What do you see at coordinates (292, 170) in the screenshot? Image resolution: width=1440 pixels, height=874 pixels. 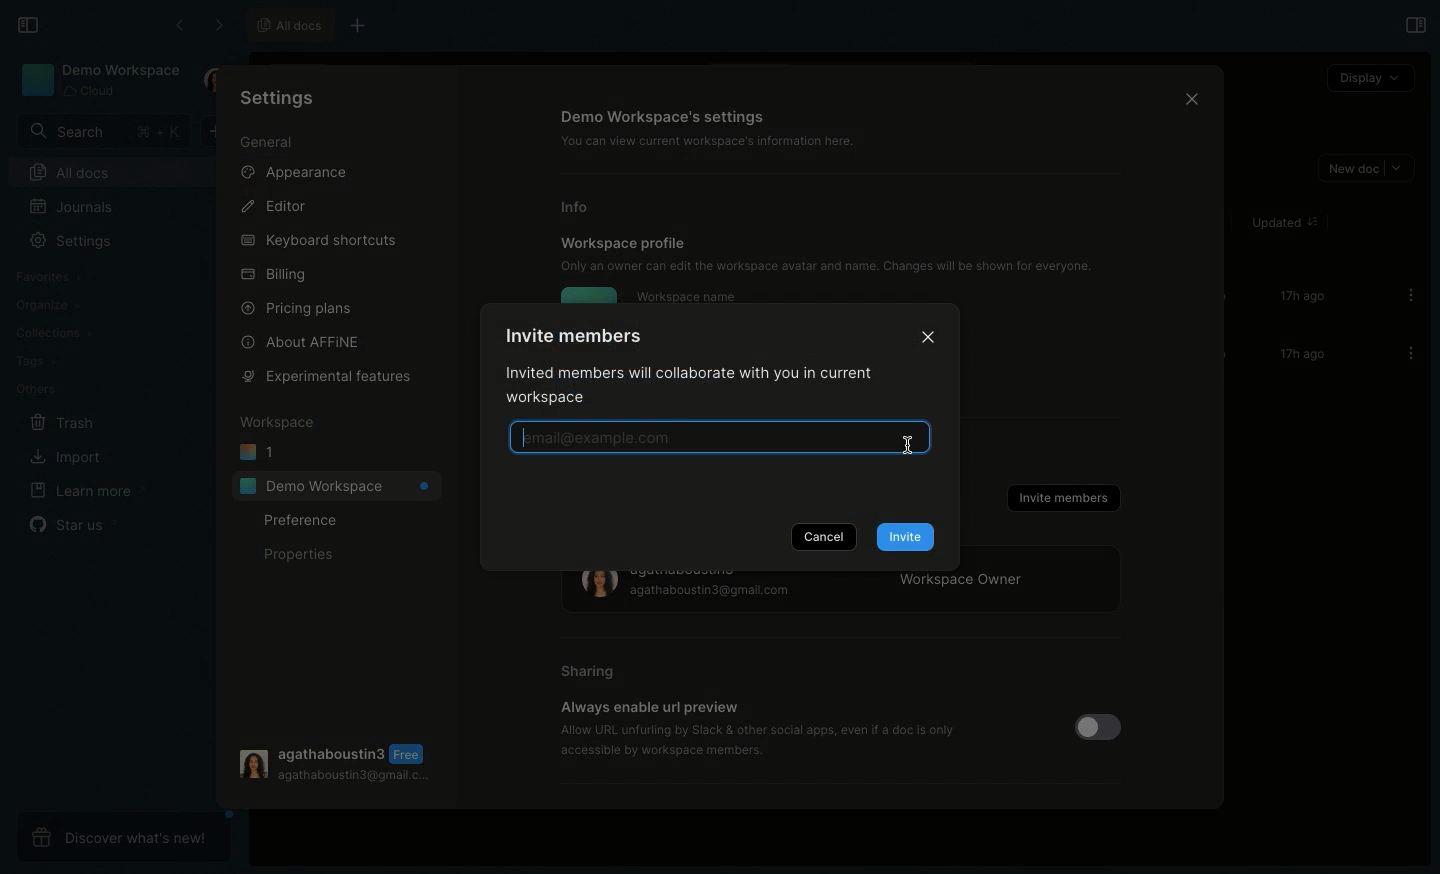 I see `Appearance` at bounding box center [292, 170].